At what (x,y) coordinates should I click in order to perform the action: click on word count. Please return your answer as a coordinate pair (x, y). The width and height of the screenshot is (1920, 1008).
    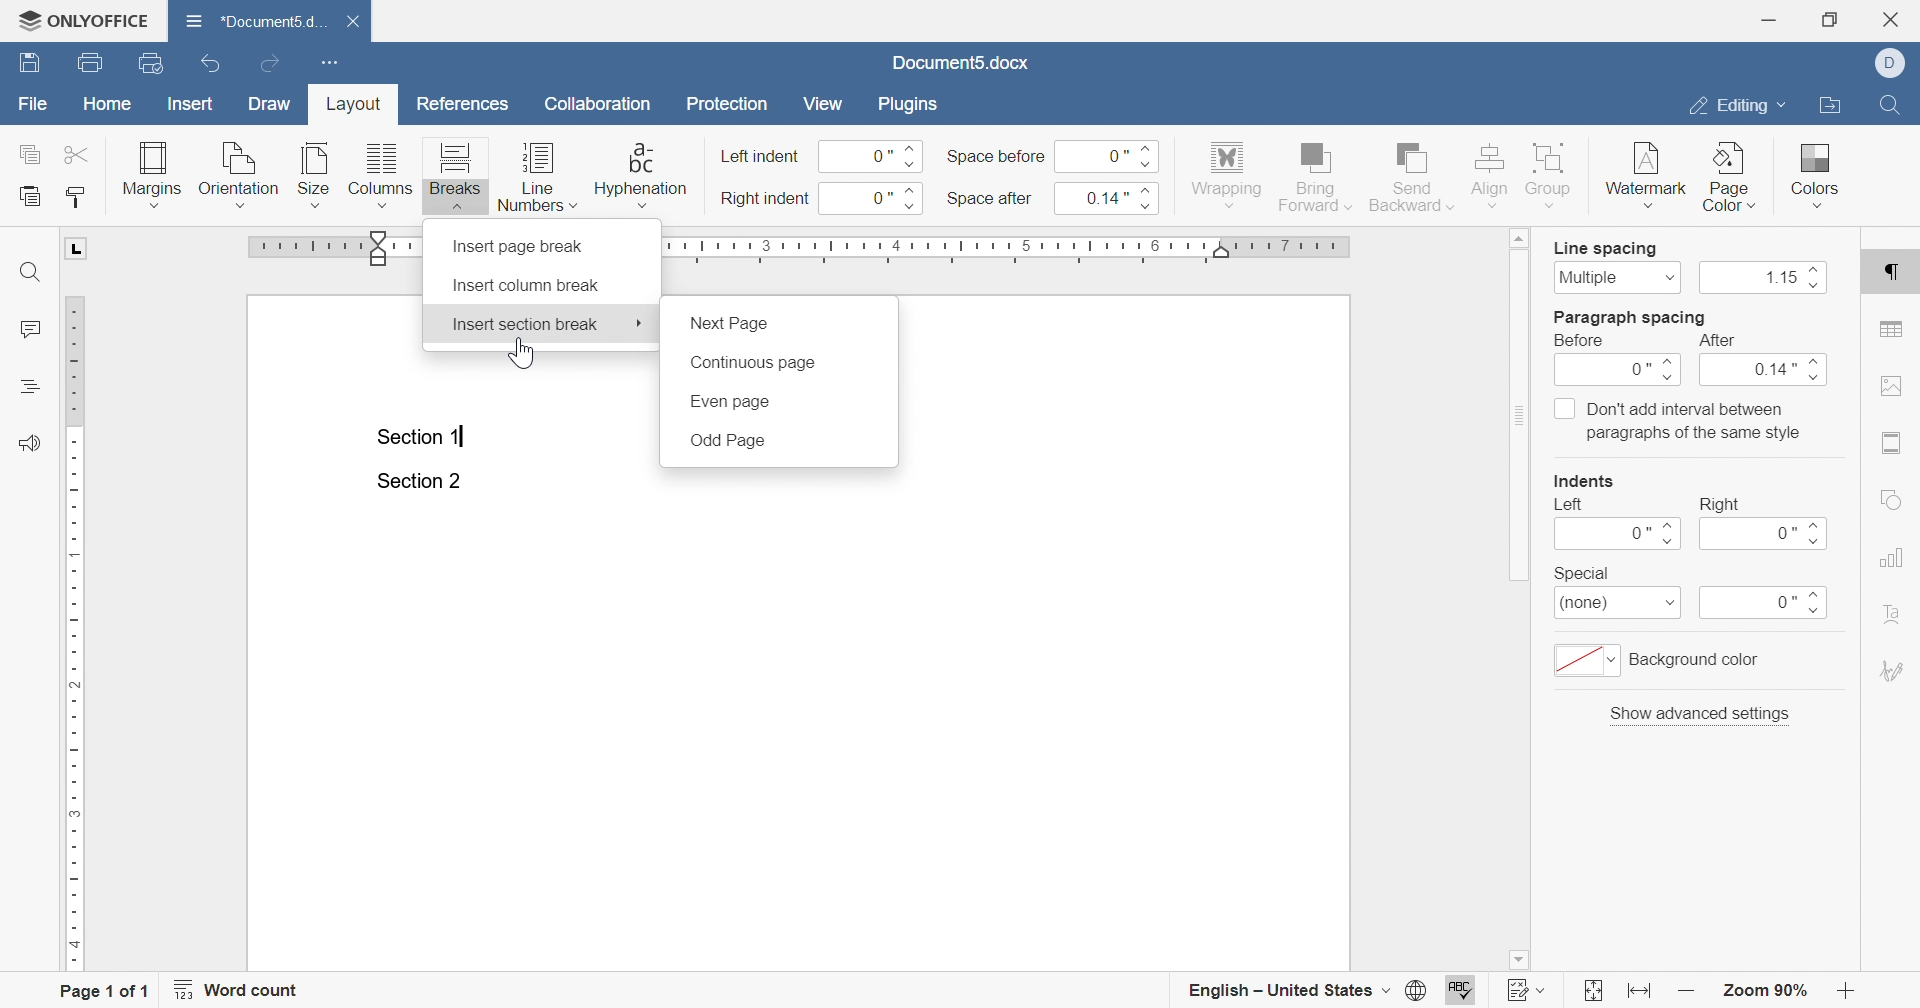
    Looking at the image, I should click on (241, 989).